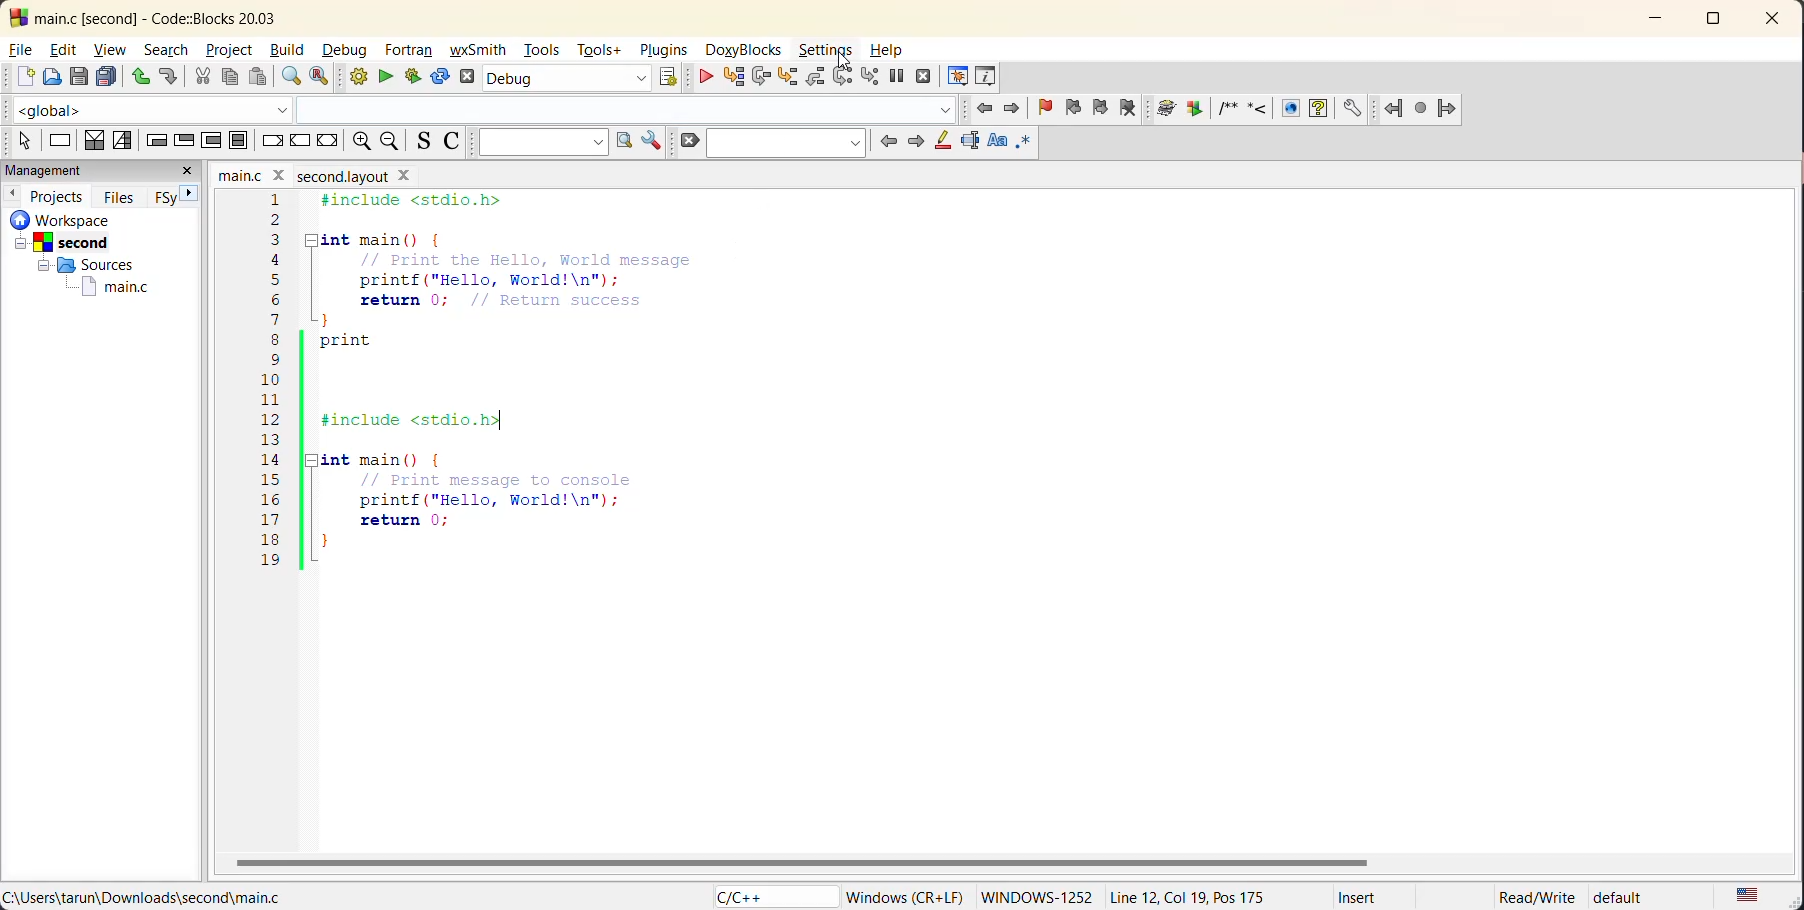  What do you see at coordinates (745, 51) in the screenshot?
I see `doxyblocks` at bounding box center [745, 51].